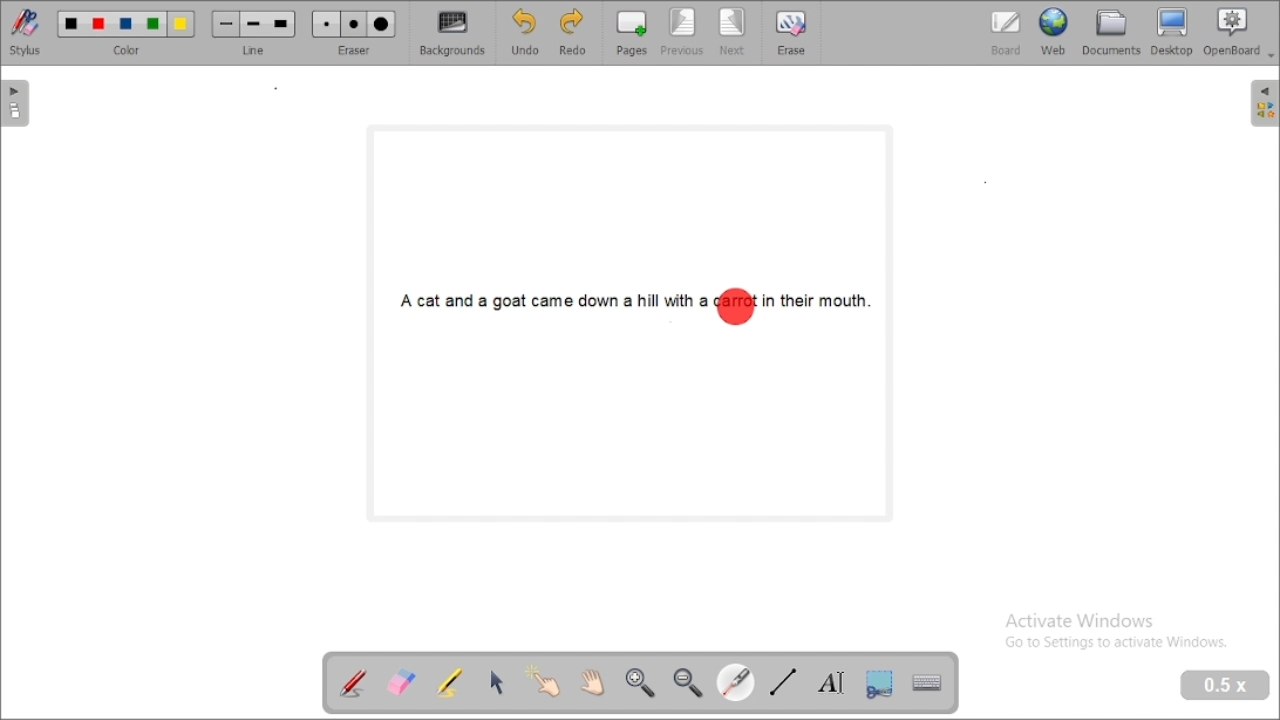 This screenshot has height=720, width=1280. Describe the element at coordinates (1054, 32) in the screenshot. I see `web` at that location.